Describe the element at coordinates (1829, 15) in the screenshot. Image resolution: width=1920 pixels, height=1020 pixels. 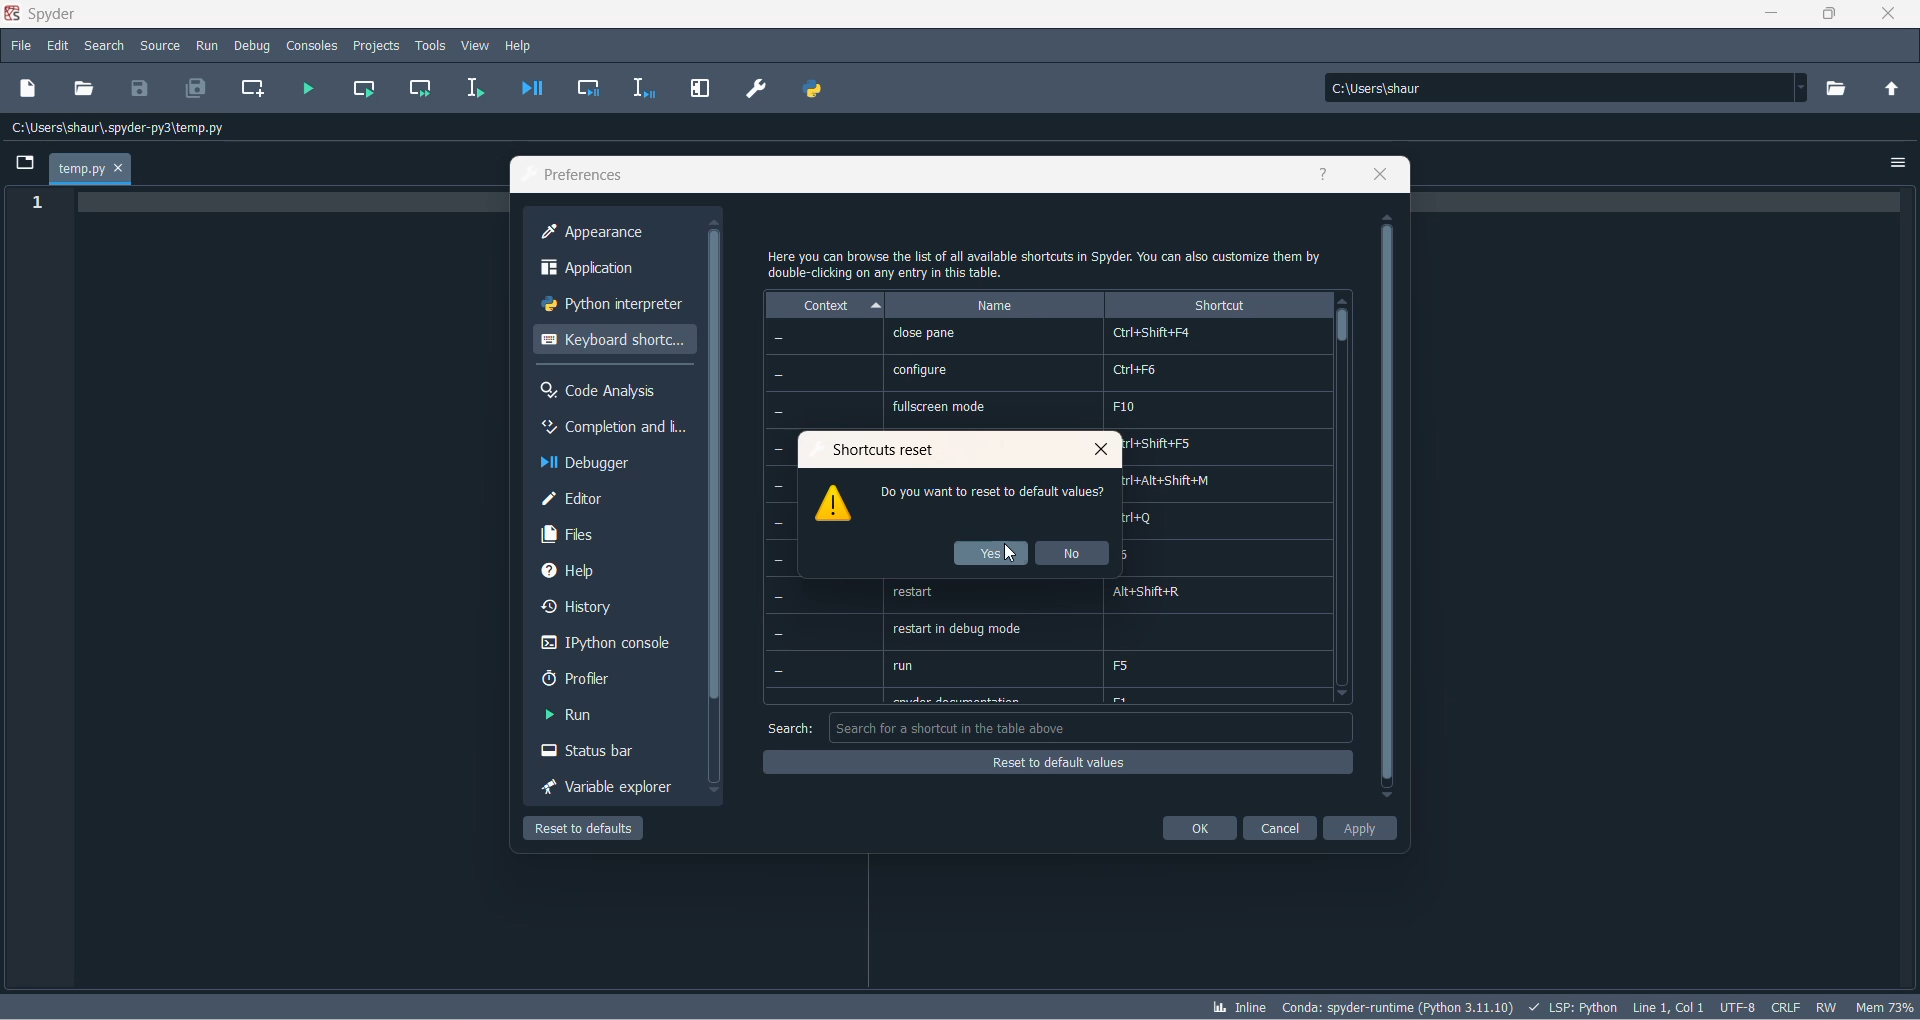
I see `maximize` at that location.